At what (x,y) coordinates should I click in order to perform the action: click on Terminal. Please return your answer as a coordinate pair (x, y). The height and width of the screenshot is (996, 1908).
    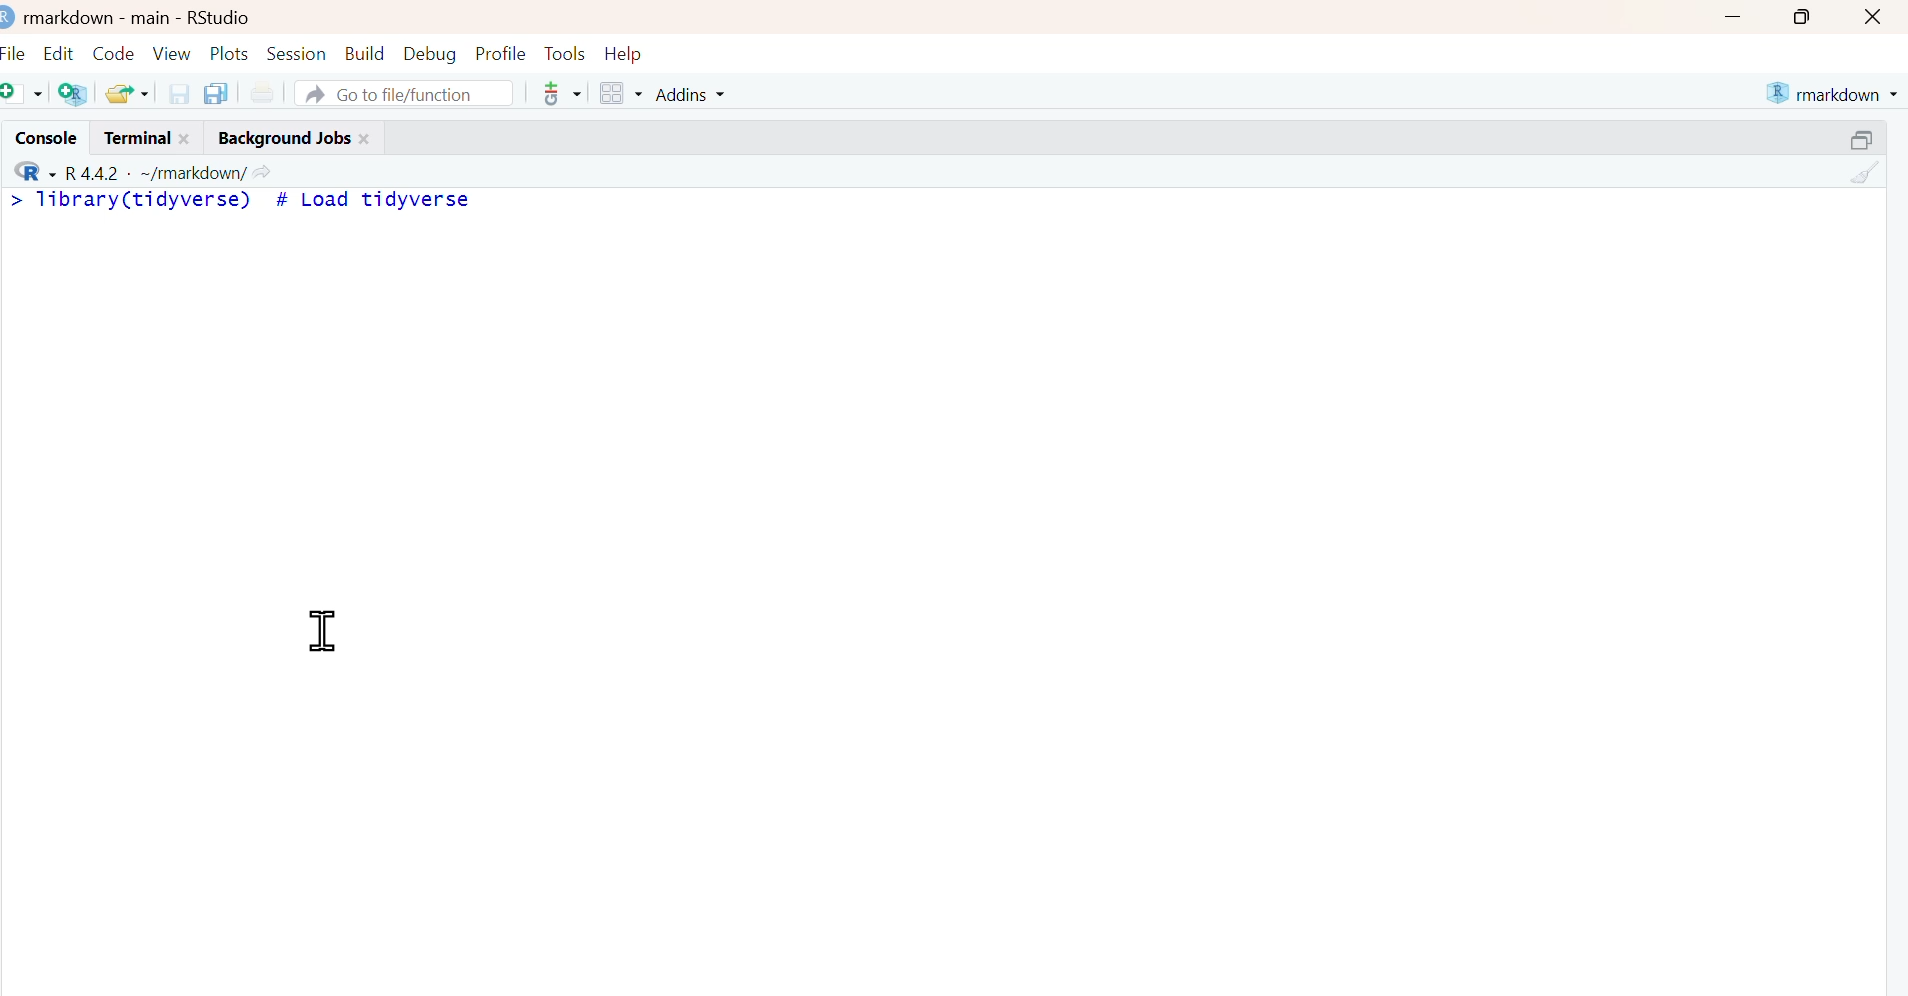
    Looking at the image, I should click on (132, 137).